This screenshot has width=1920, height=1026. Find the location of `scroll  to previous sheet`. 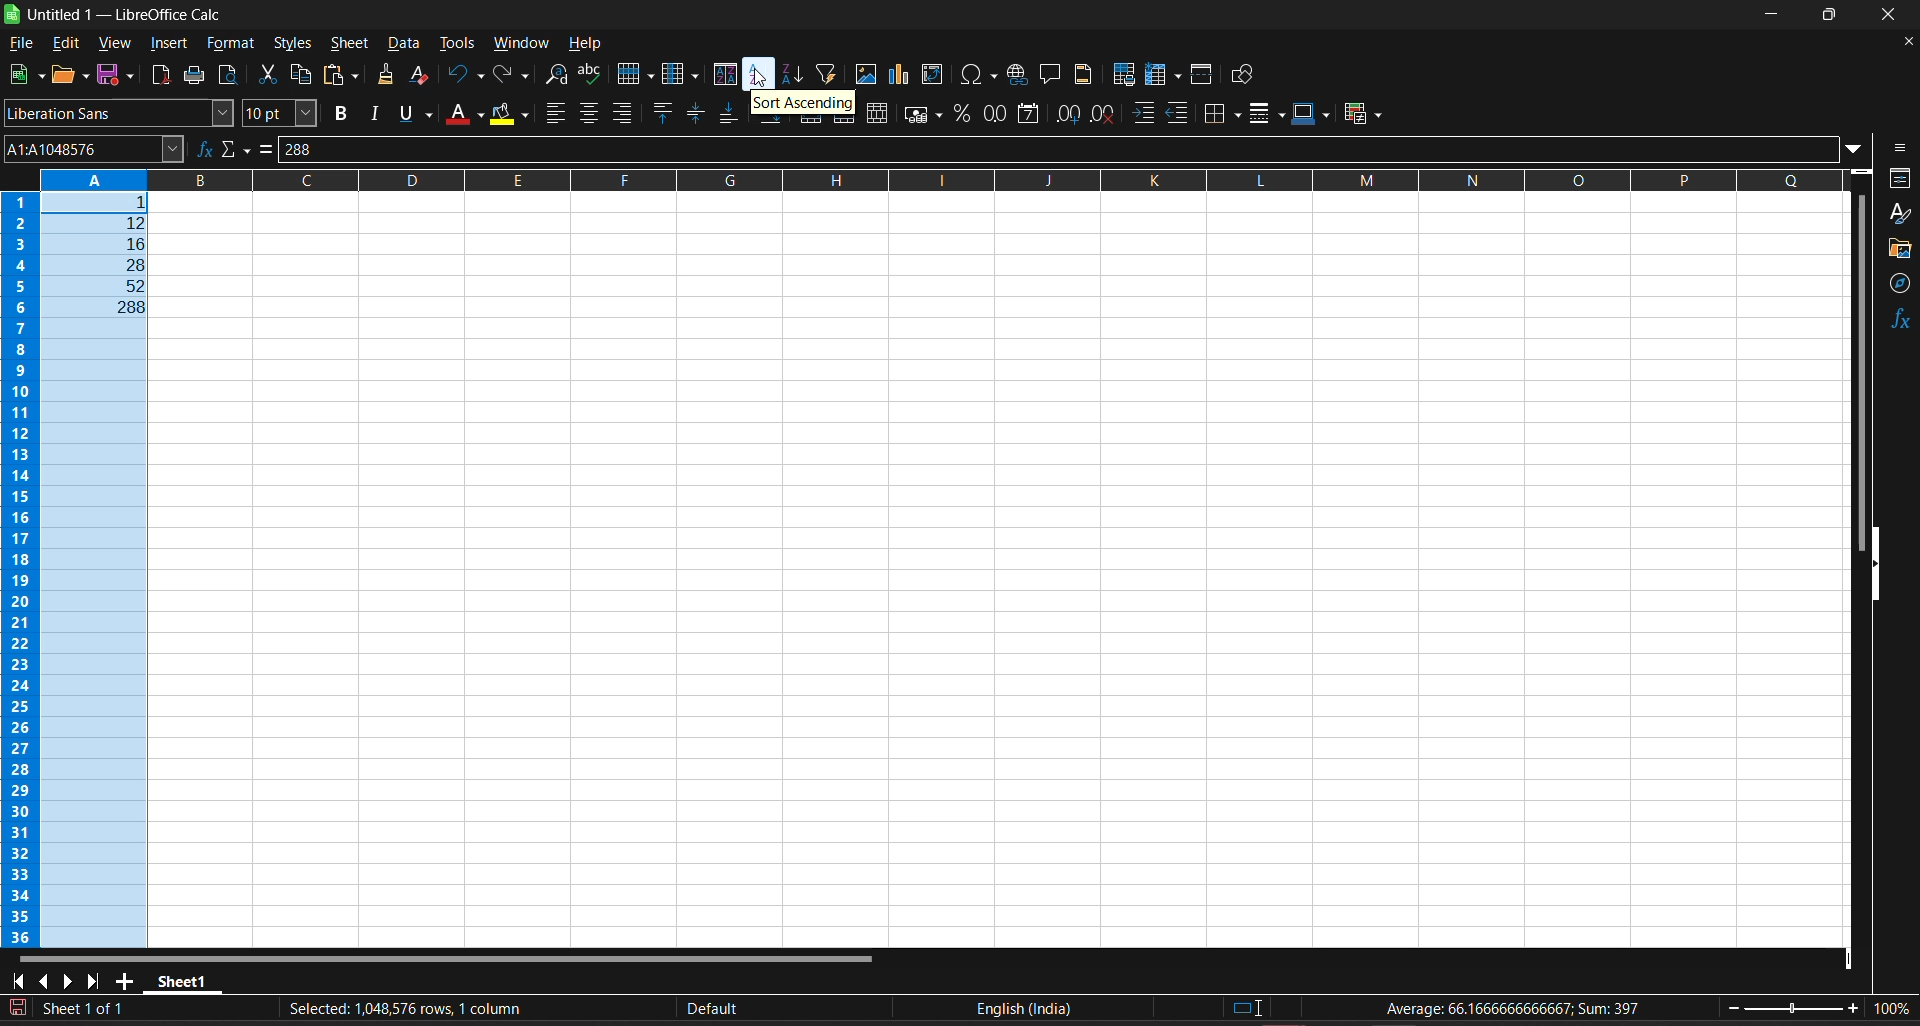

scroll  to previous sheet is located at coordinates (42, 978).